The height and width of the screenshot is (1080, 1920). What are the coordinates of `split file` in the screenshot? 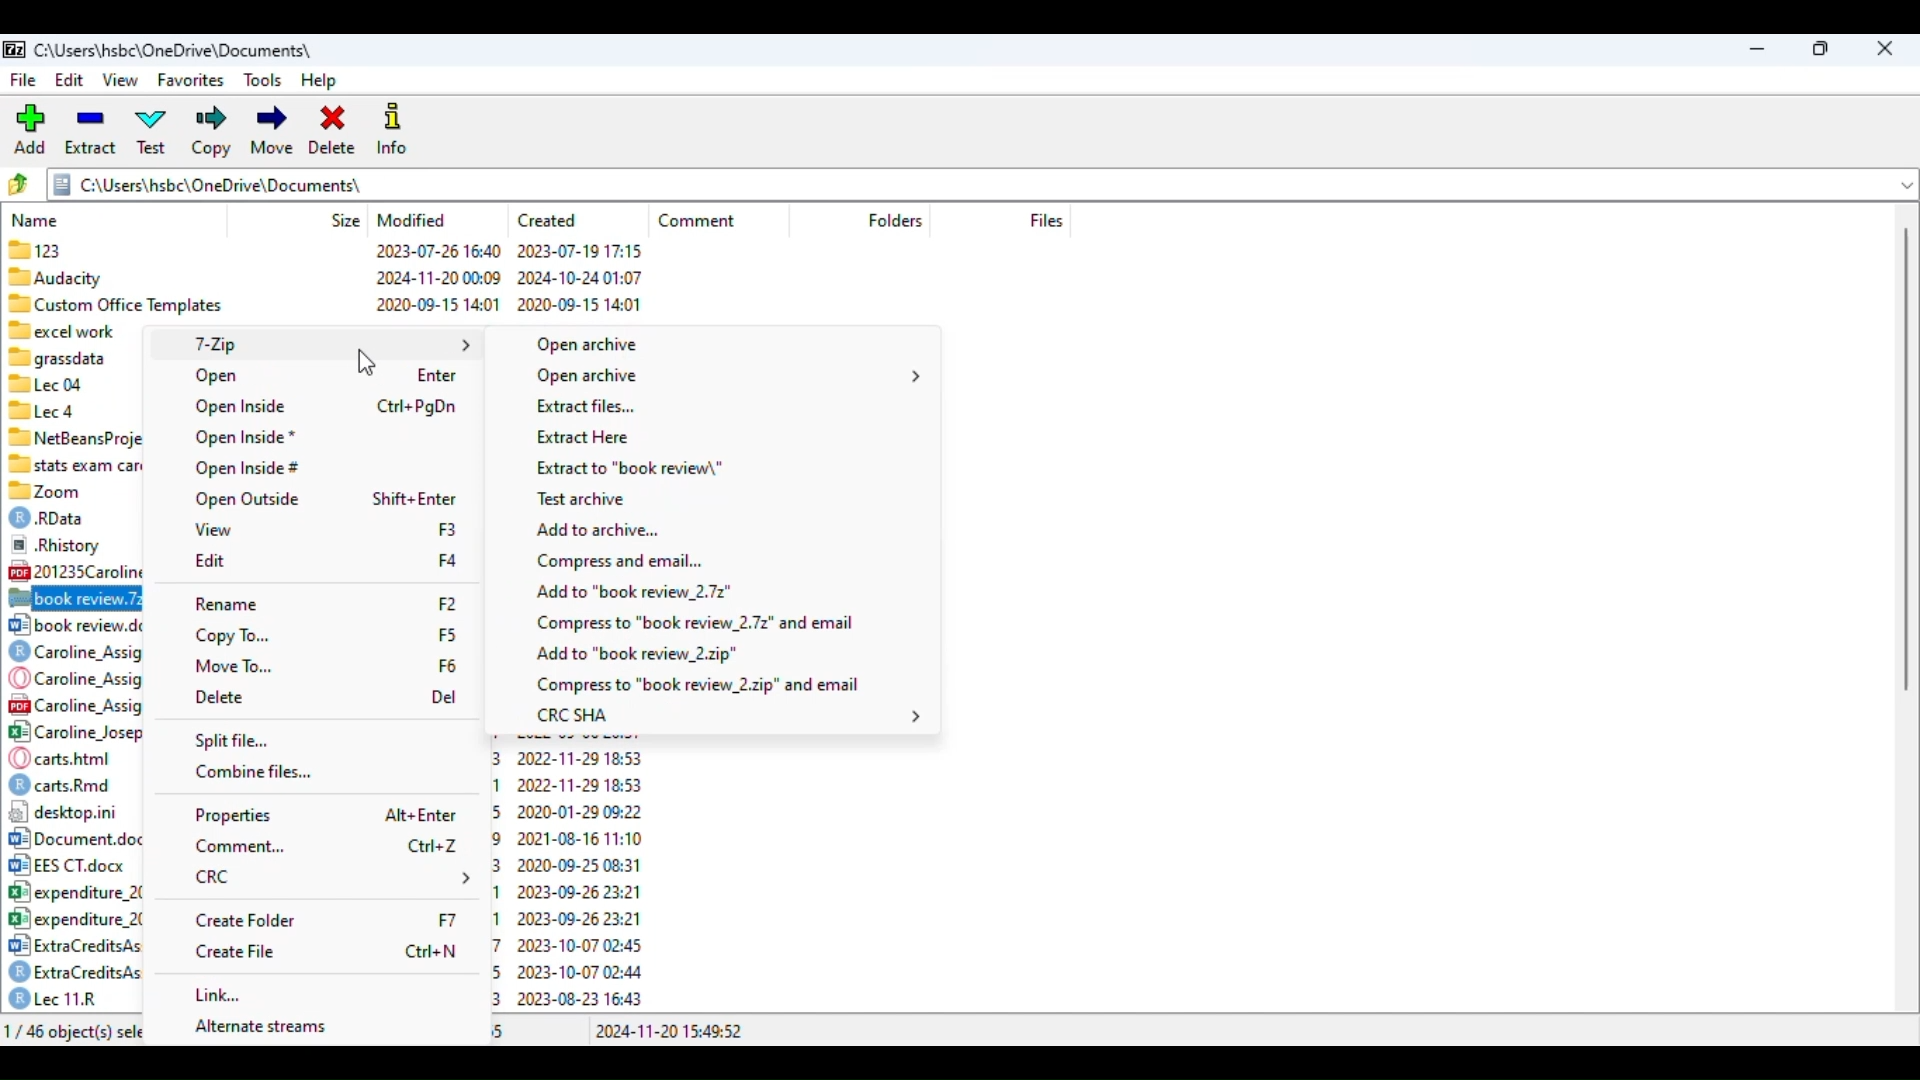 It's located at (232, 740).